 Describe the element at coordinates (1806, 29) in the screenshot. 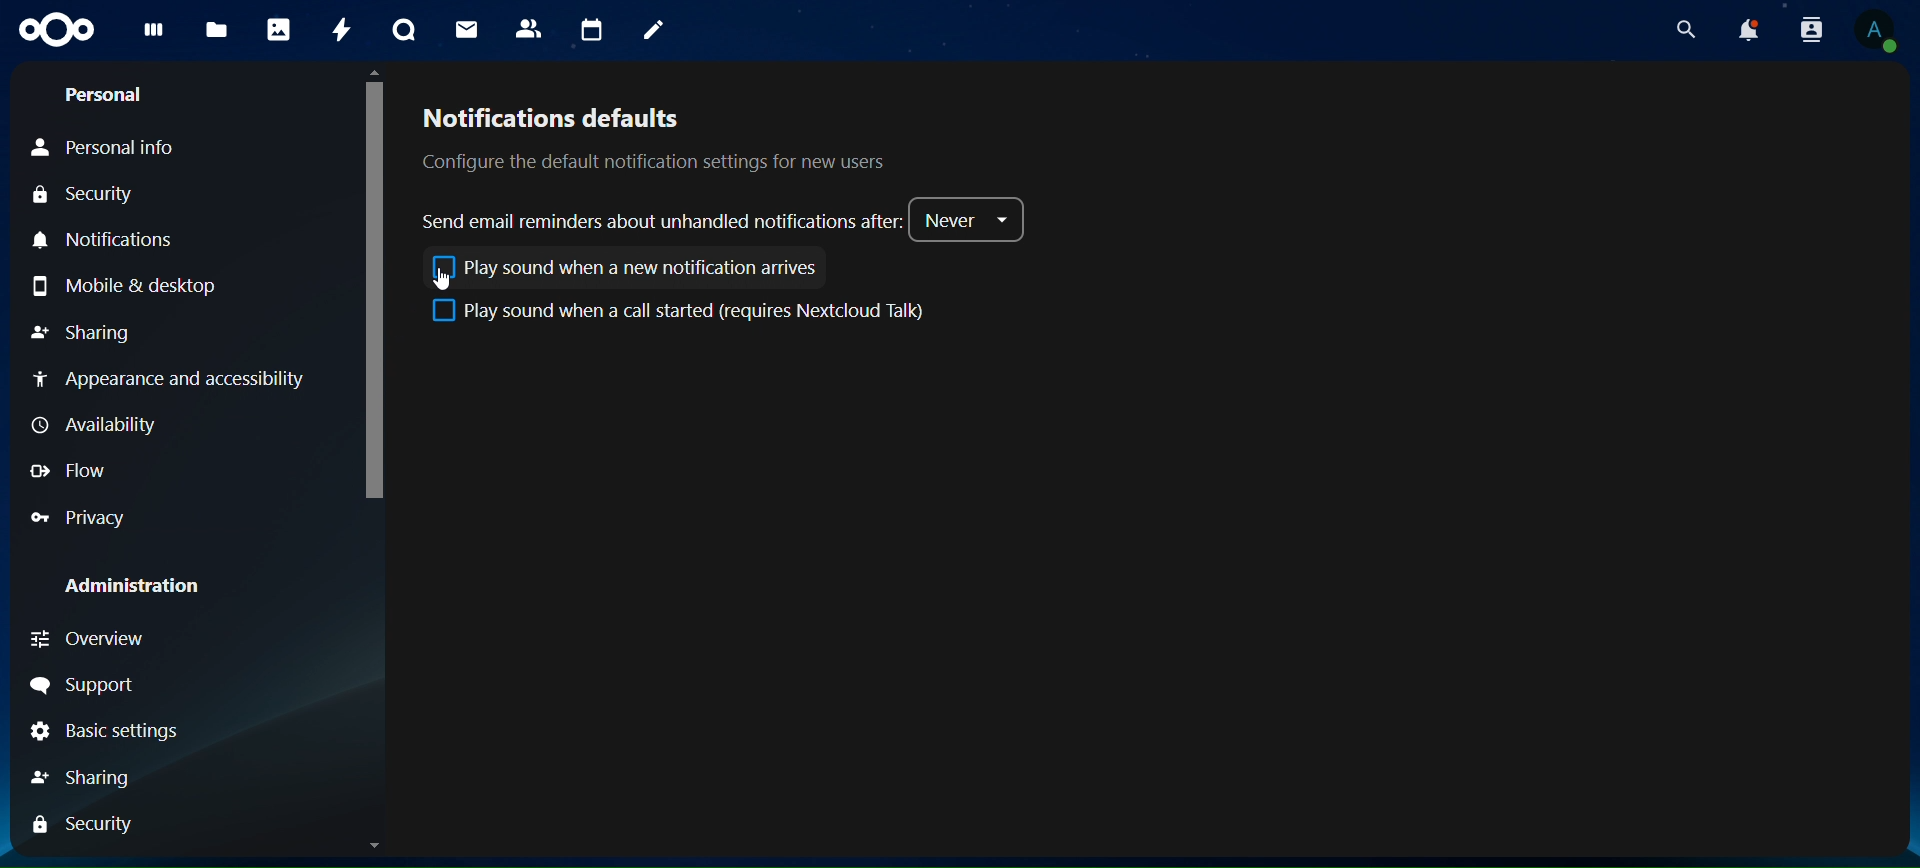

I see `search contacts` at that location.